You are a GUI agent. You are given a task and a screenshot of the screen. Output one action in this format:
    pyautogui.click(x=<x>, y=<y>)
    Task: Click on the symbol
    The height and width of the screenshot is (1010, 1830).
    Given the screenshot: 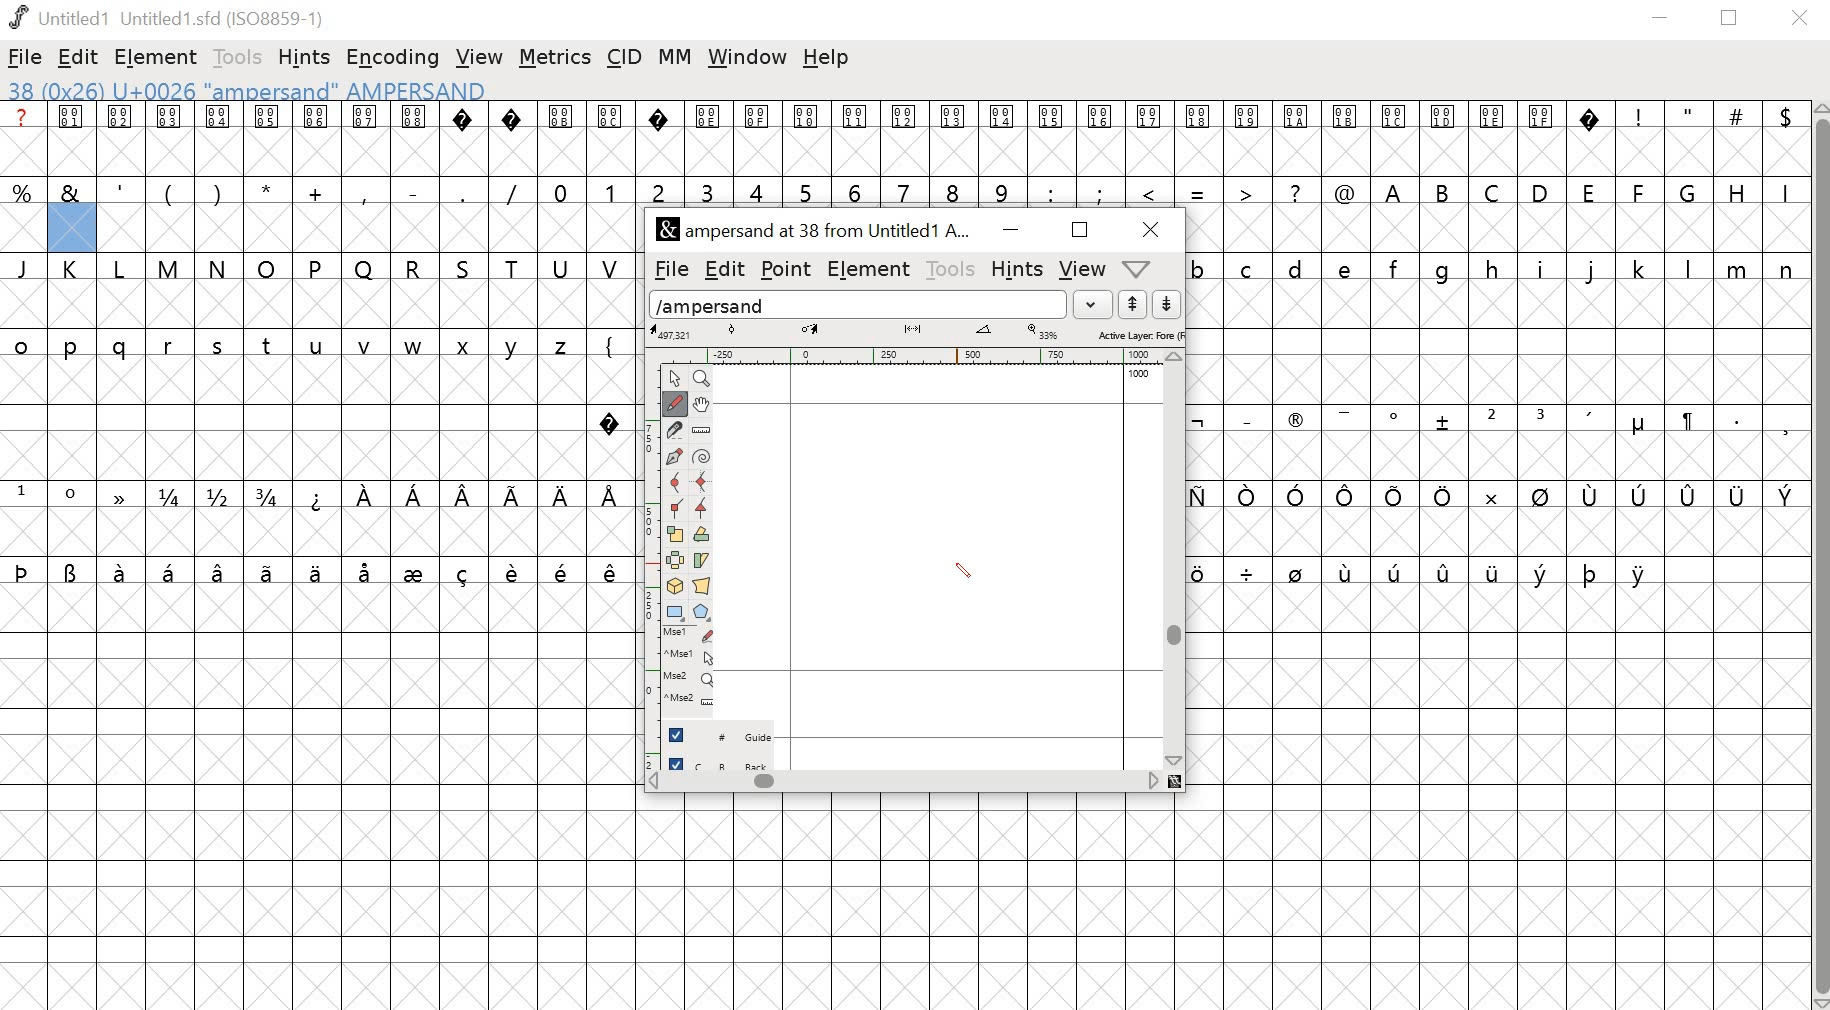 What is the action you would take?
    pyautogui.click(x=1591, y=572)
    